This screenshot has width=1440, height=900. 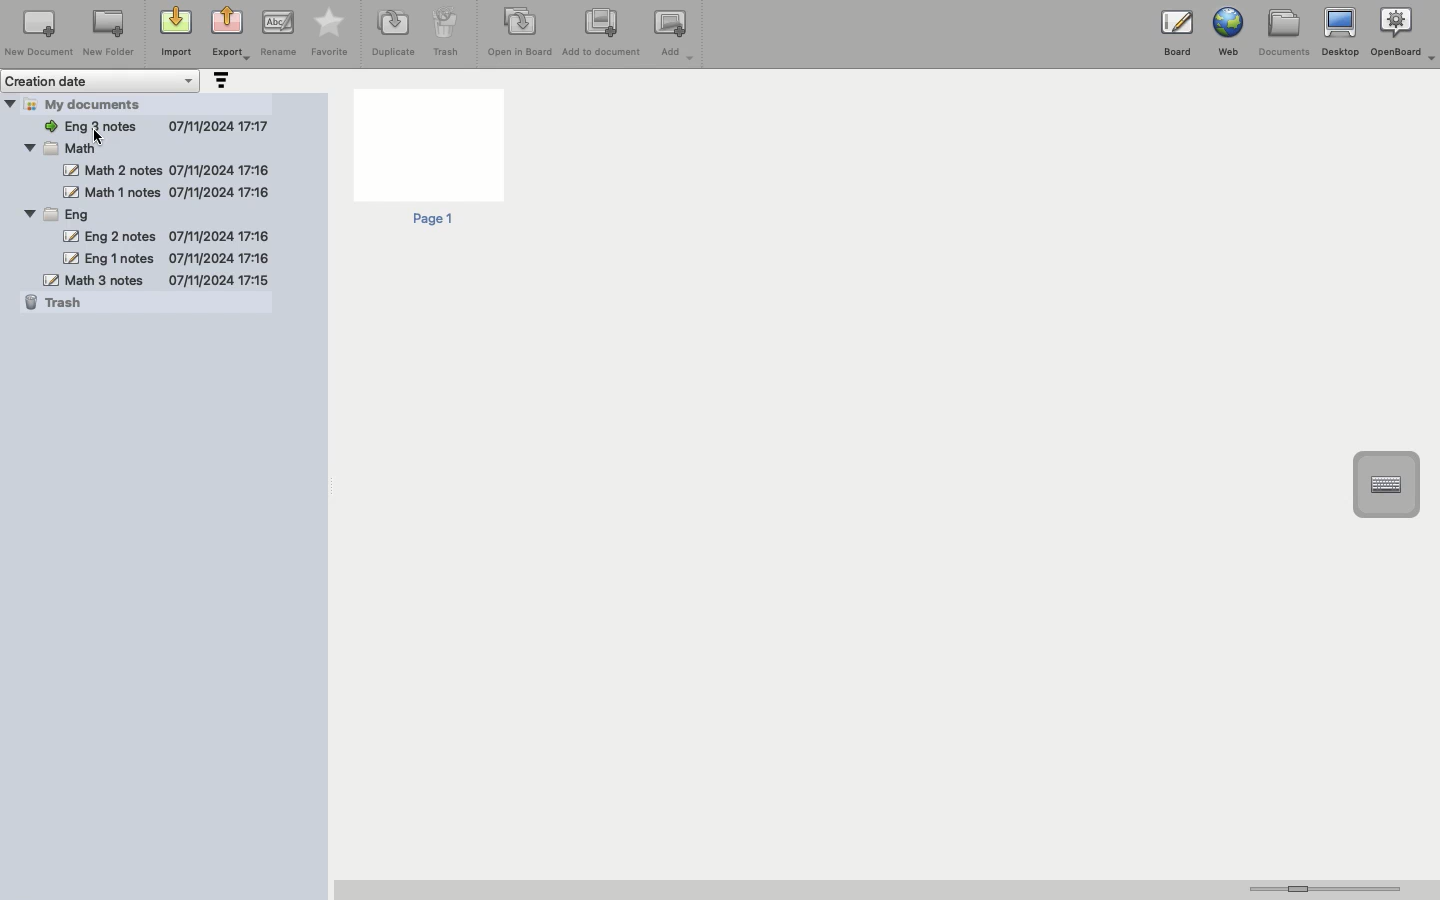 What do you see at coordinates (10, 103) in the screenshot?
I see `Hide` at bounding box center [10, 103].